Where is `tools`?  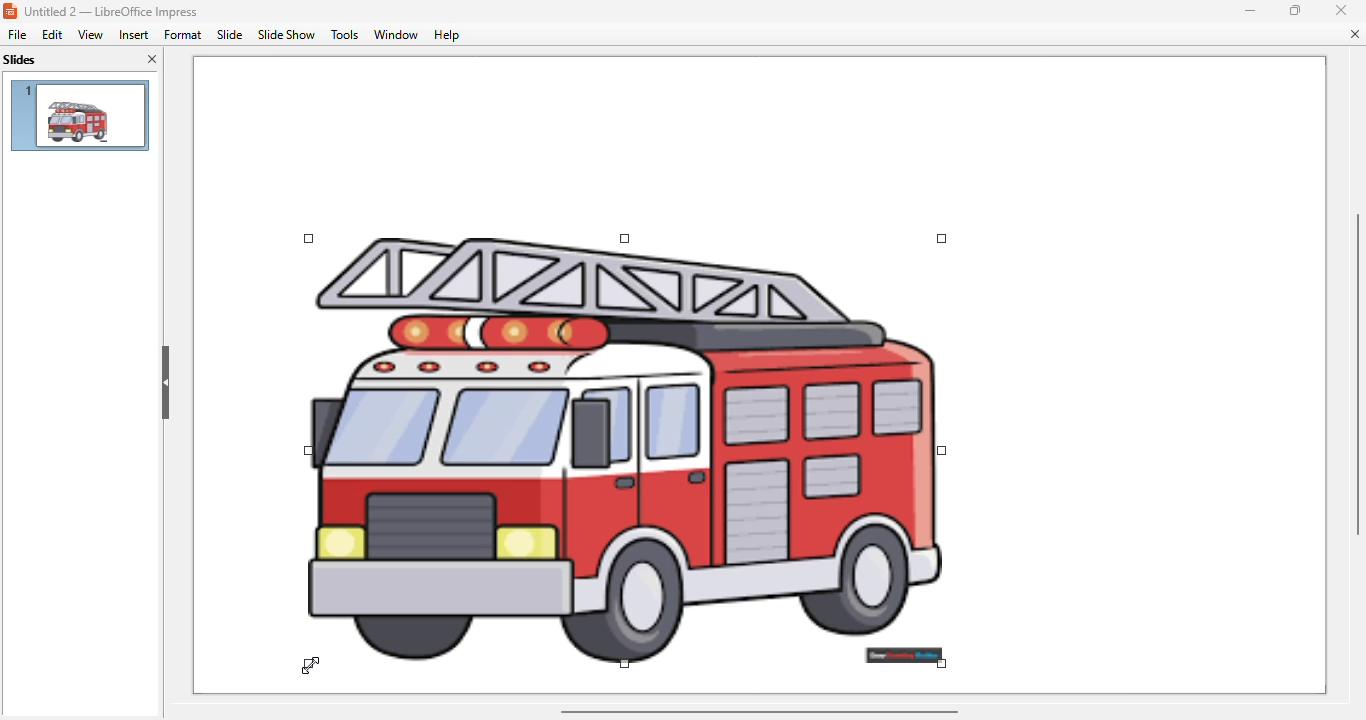 tools is located at coordinates (344, 35).